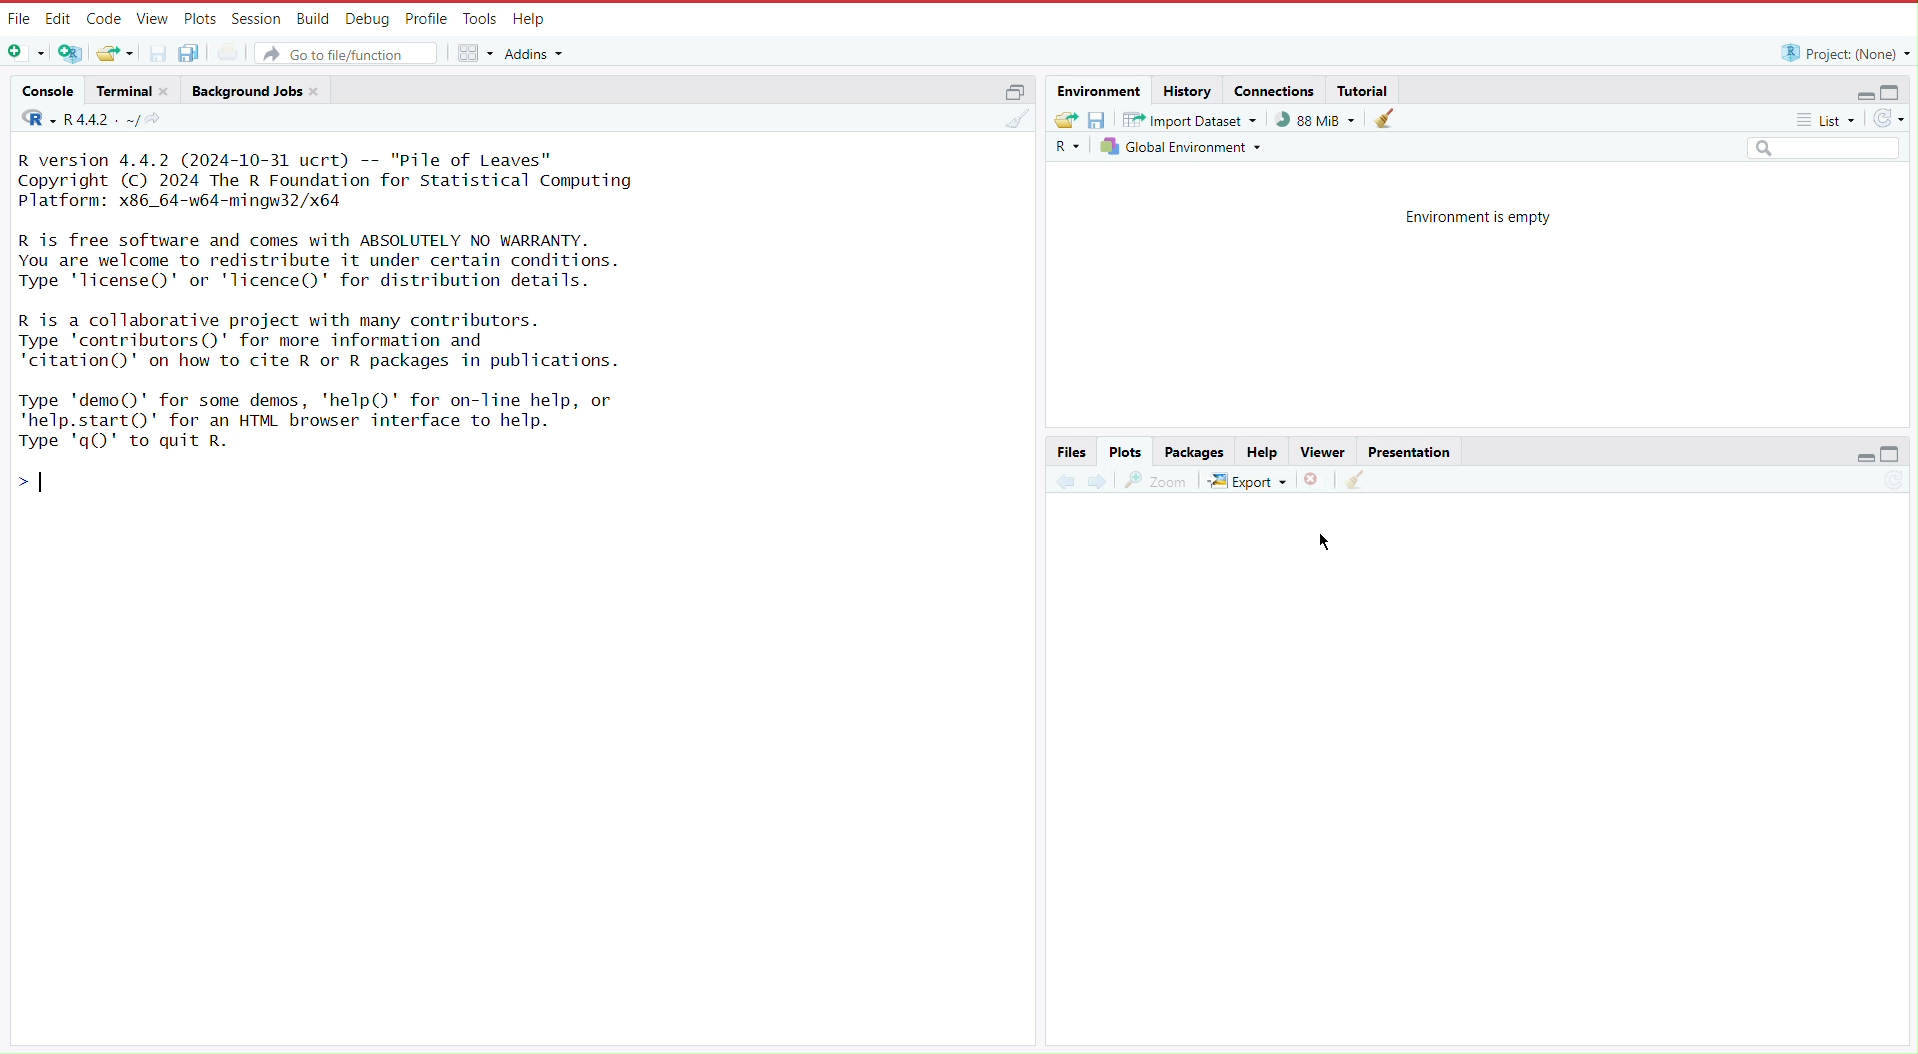 The width and height of the screenshot is (1918, 1054). I want to click on Environment is empty, so click(1478, 215).